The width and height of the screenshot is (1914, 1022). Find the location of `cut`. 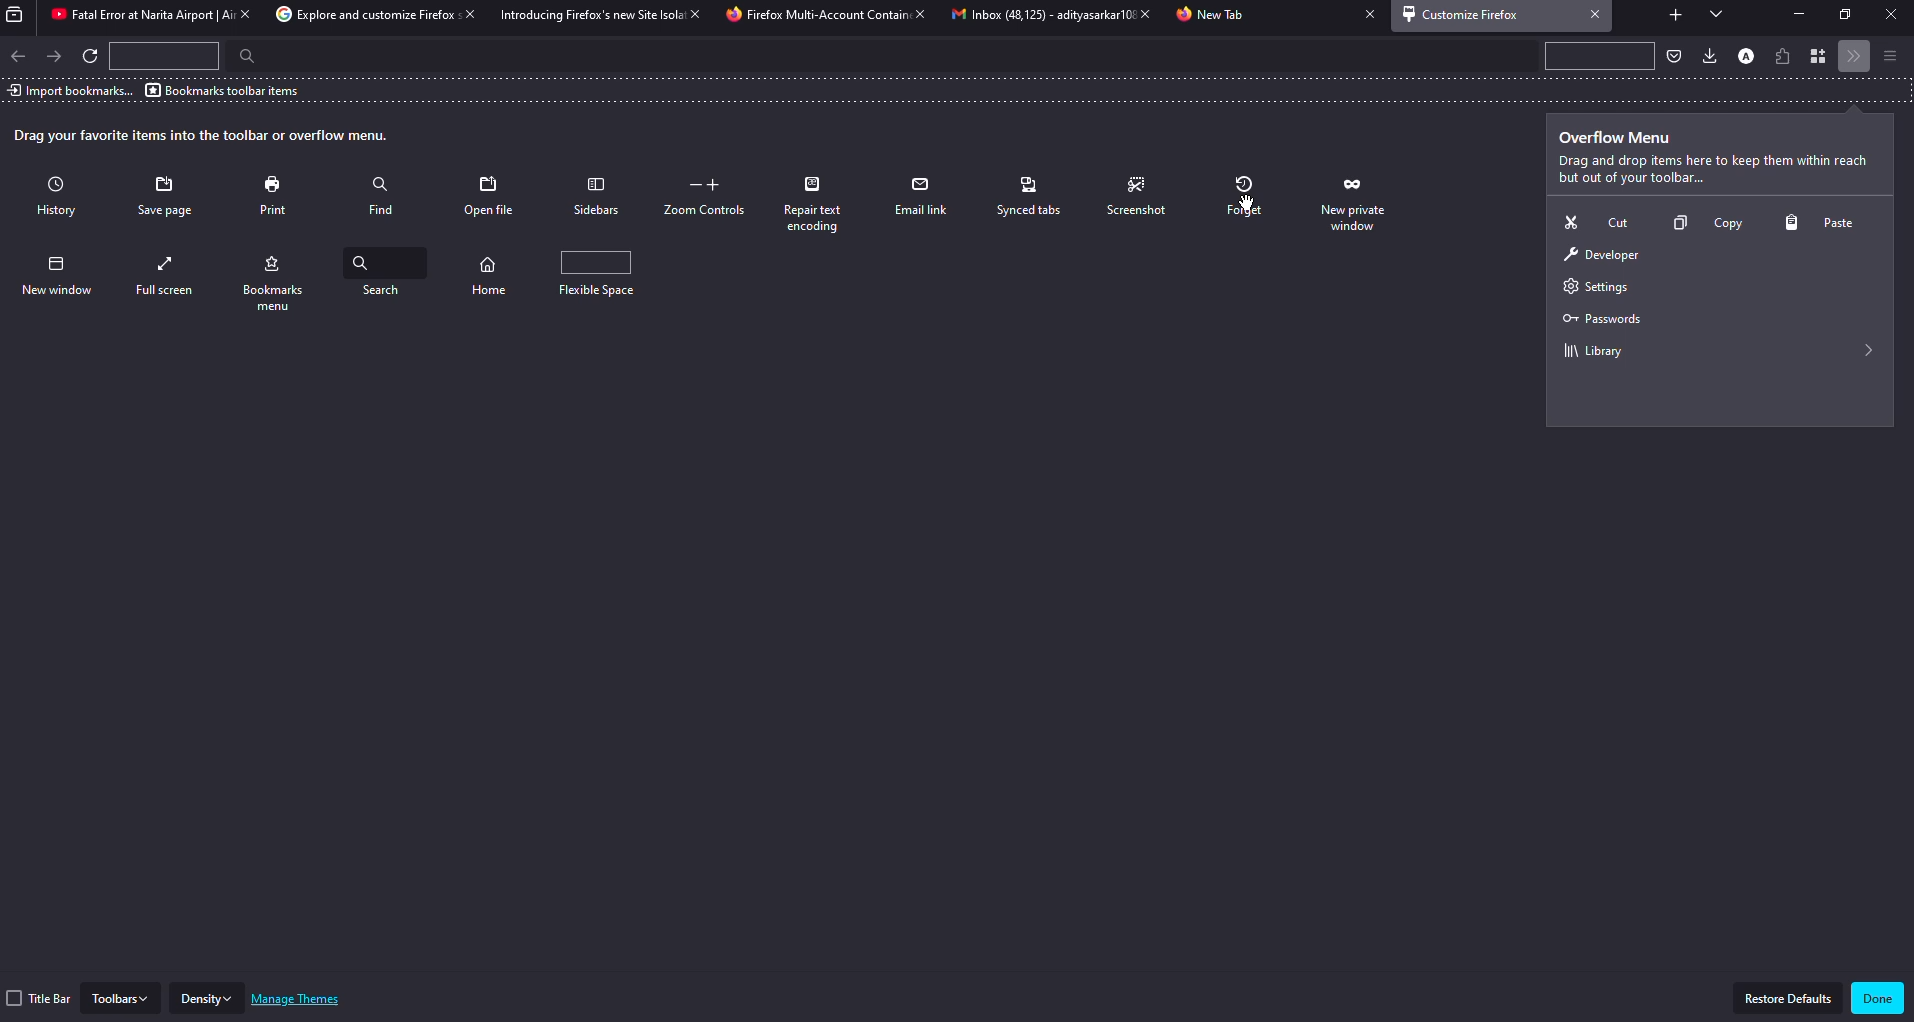

cut is located at coordinates (1592, 221).